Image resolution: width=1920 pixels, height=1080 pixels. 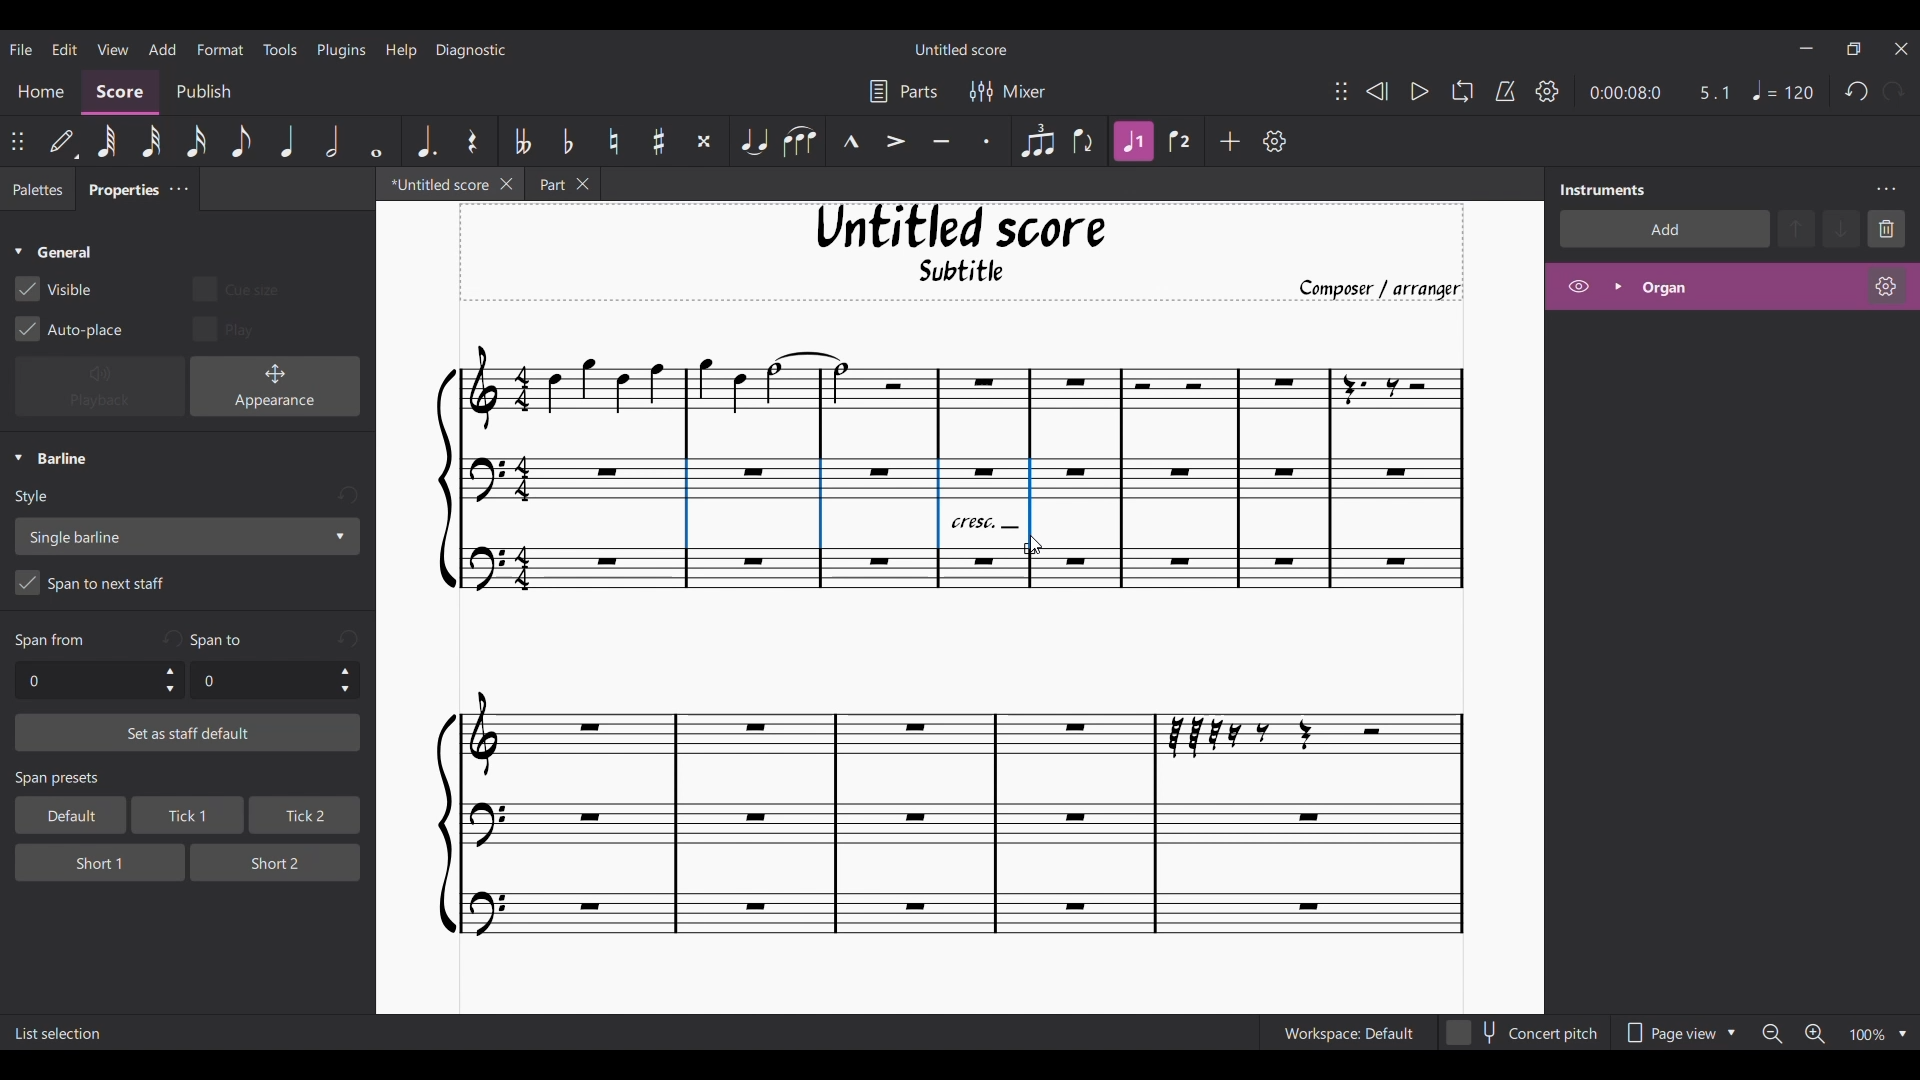 I want to click on Composer/arranger, so click(x=1389, y=289).